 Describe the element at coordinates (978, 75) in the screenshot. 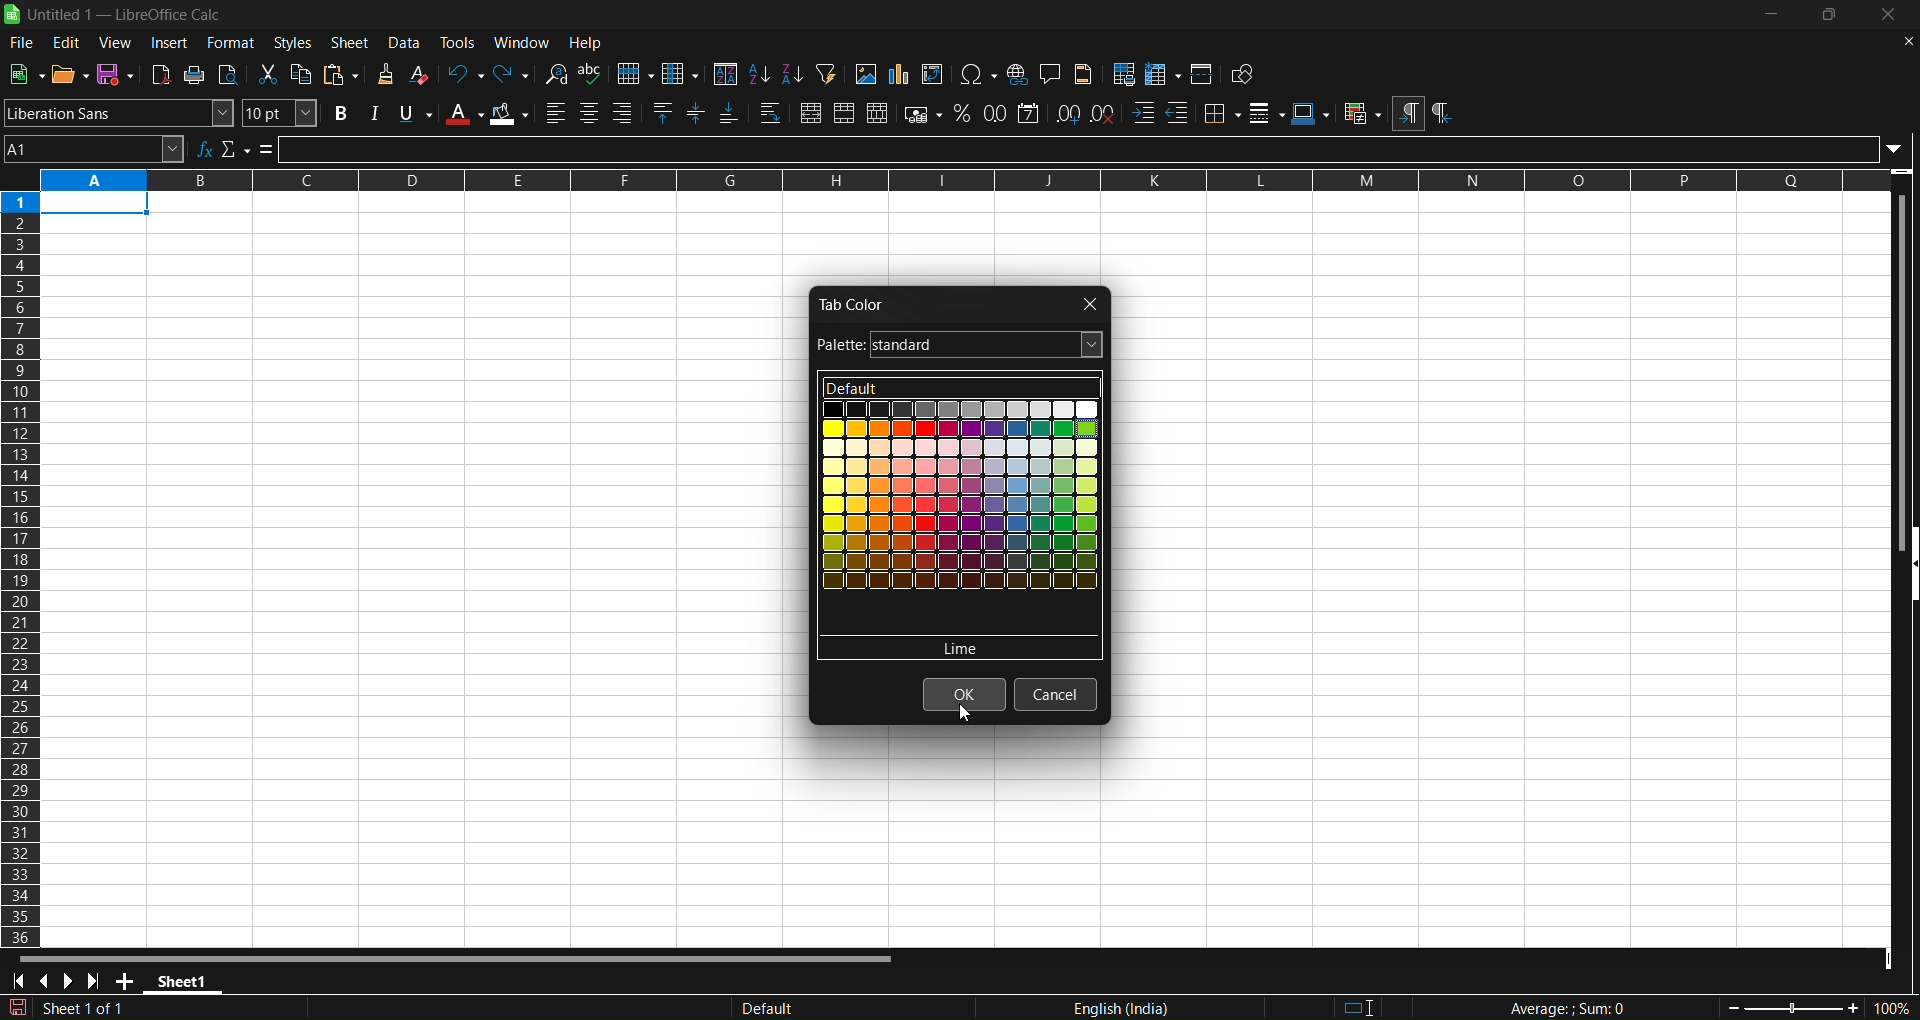

I see `insert special characters` at that location.